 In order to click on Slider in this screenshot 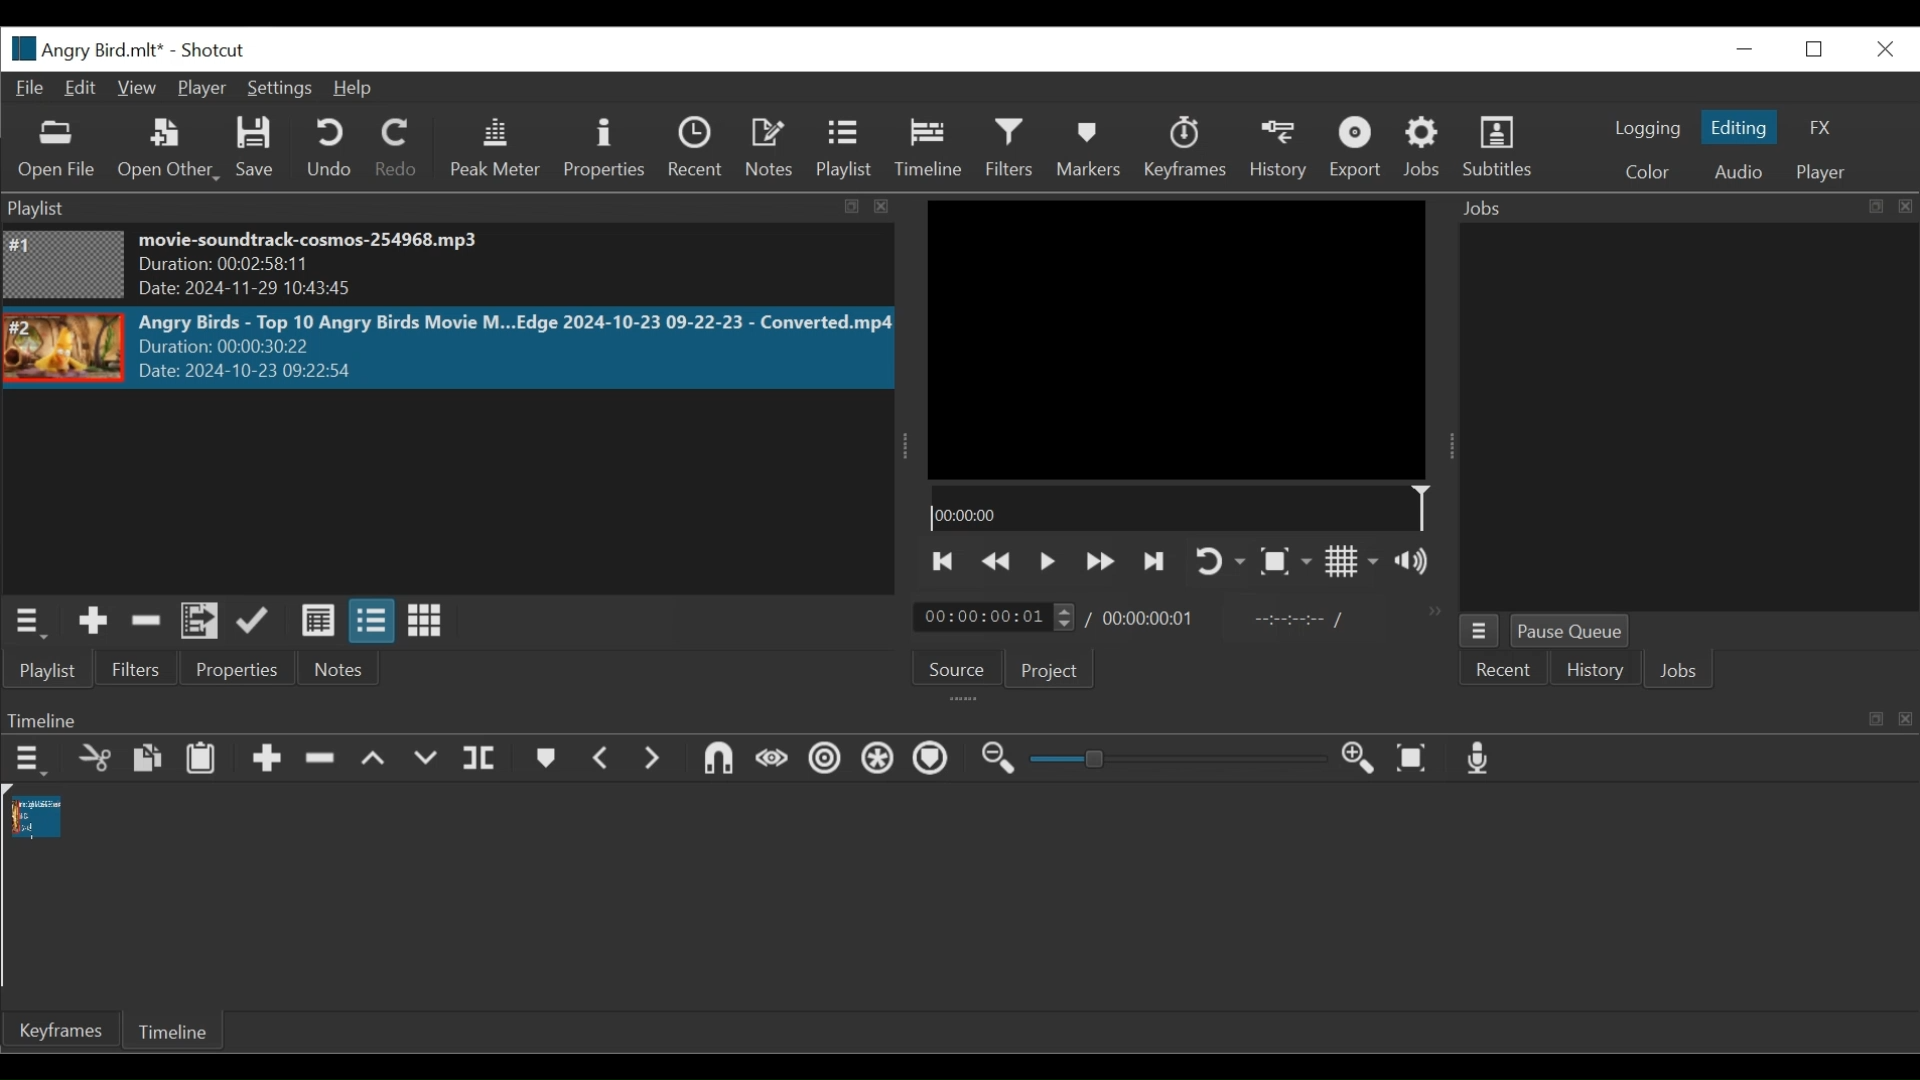, I will do `click(1179, 761)`.